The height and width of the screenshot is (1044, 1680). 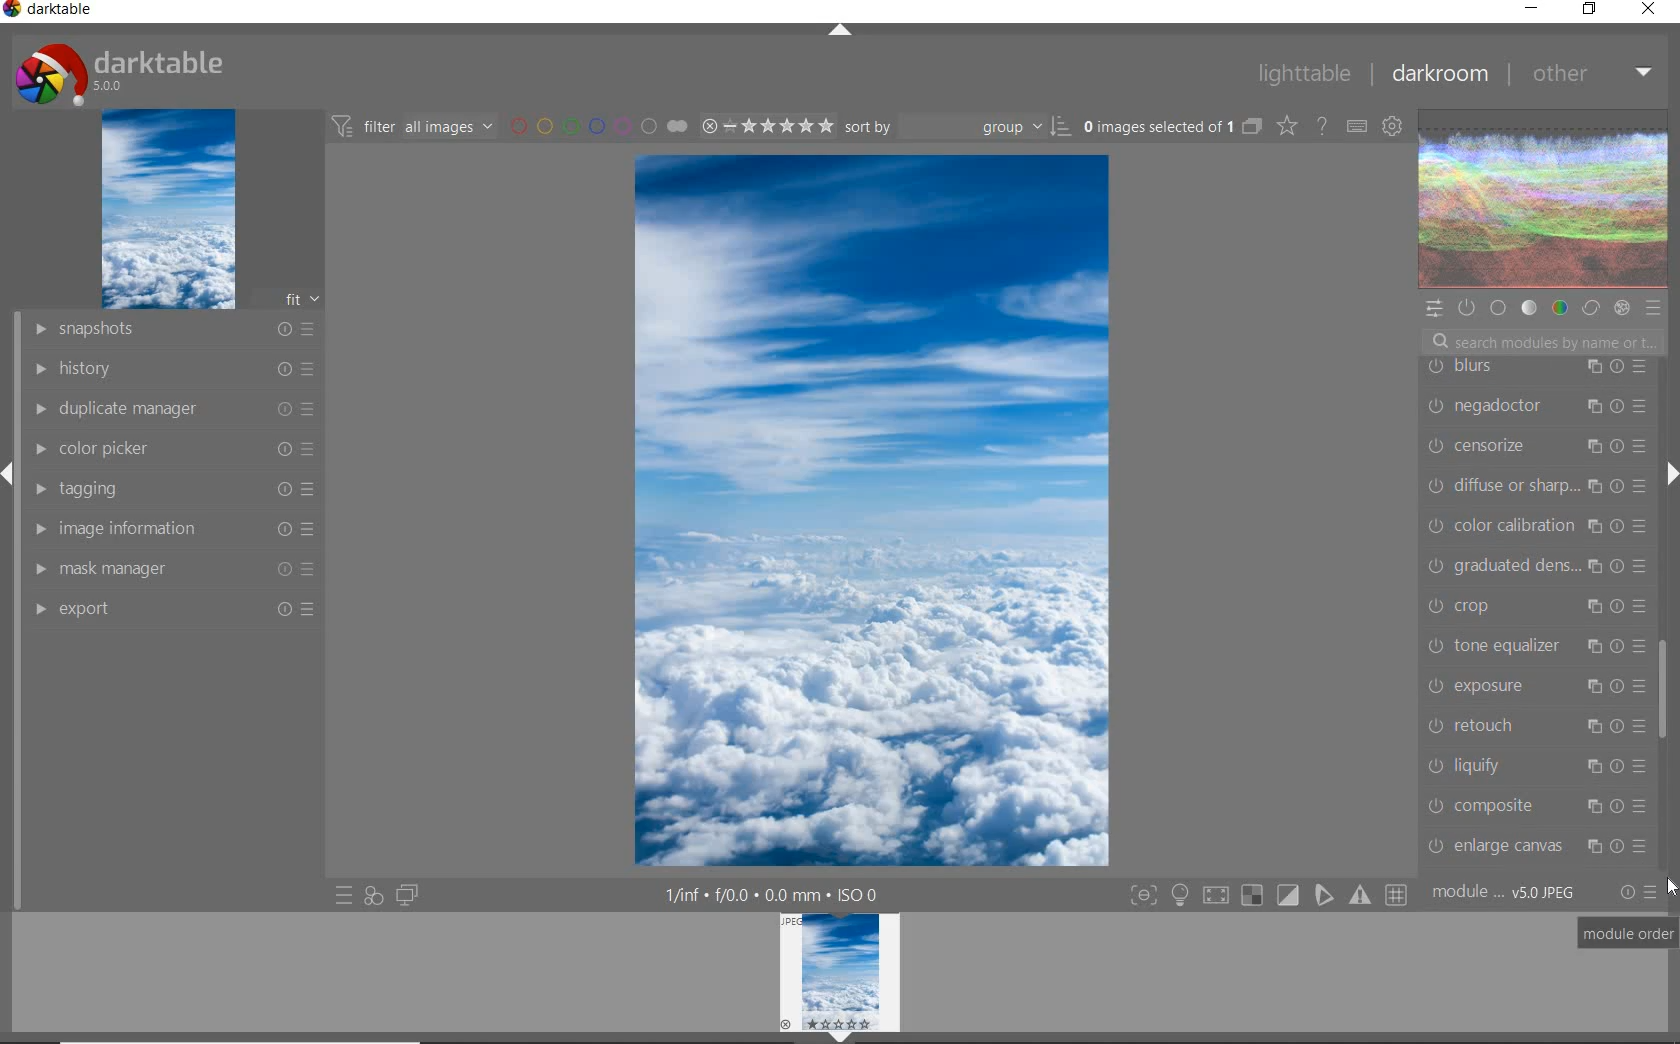 What do you see at coordinates (1529, 310) in the screenshot?
I see `TONE` at bounding box center [1529, 310].